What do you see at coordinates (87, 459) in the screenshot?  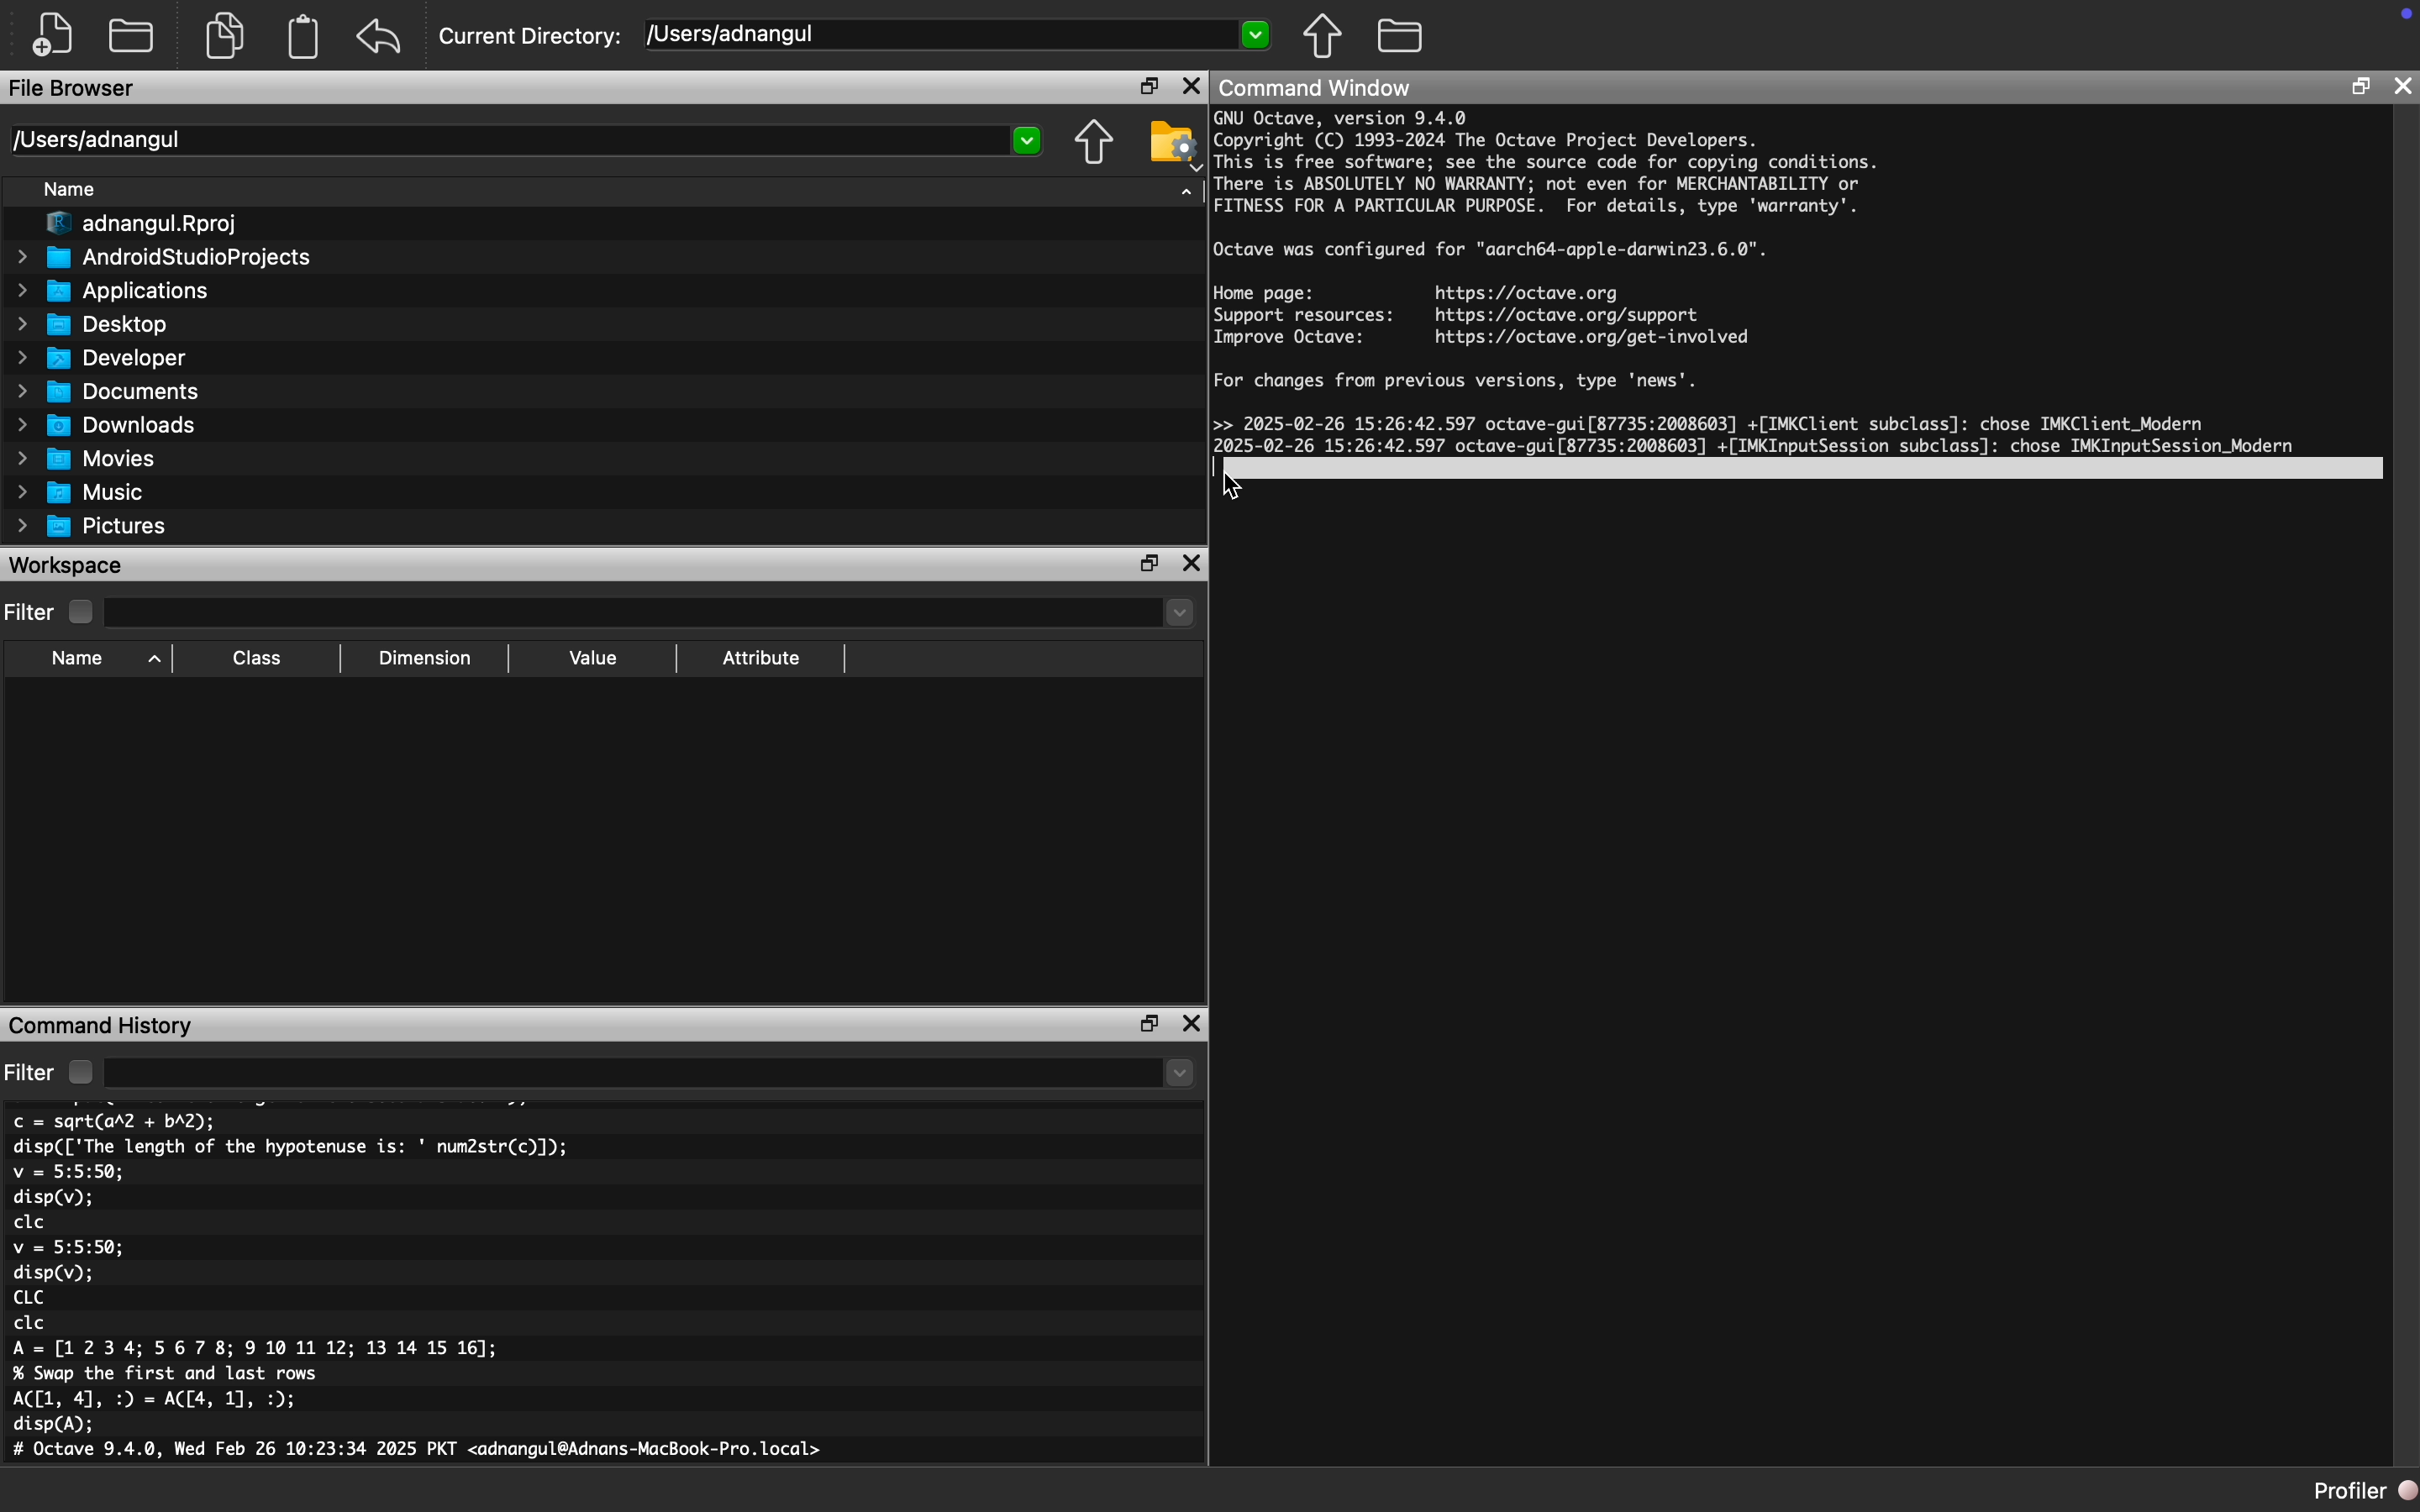 I see `Movies` at bounding box center [87, 459].